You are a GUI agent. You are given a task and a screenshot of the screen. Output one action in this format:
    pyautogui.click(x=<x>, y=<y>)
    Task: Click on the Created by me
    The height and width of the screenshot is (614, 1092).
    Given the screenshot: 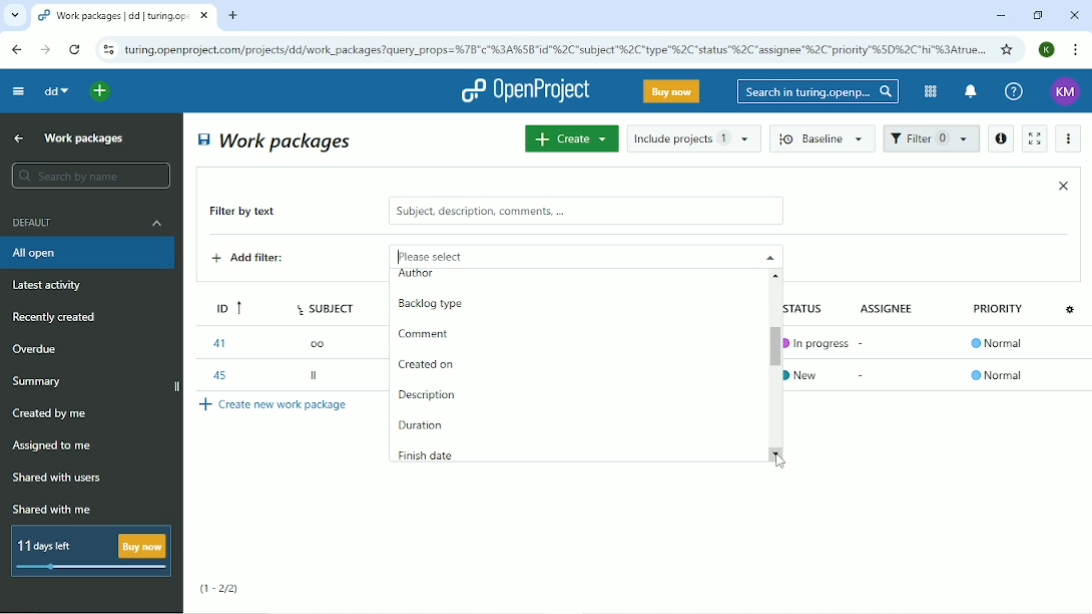 What is the action you would take?
    pyautogui.click(x=53, y=414)
    